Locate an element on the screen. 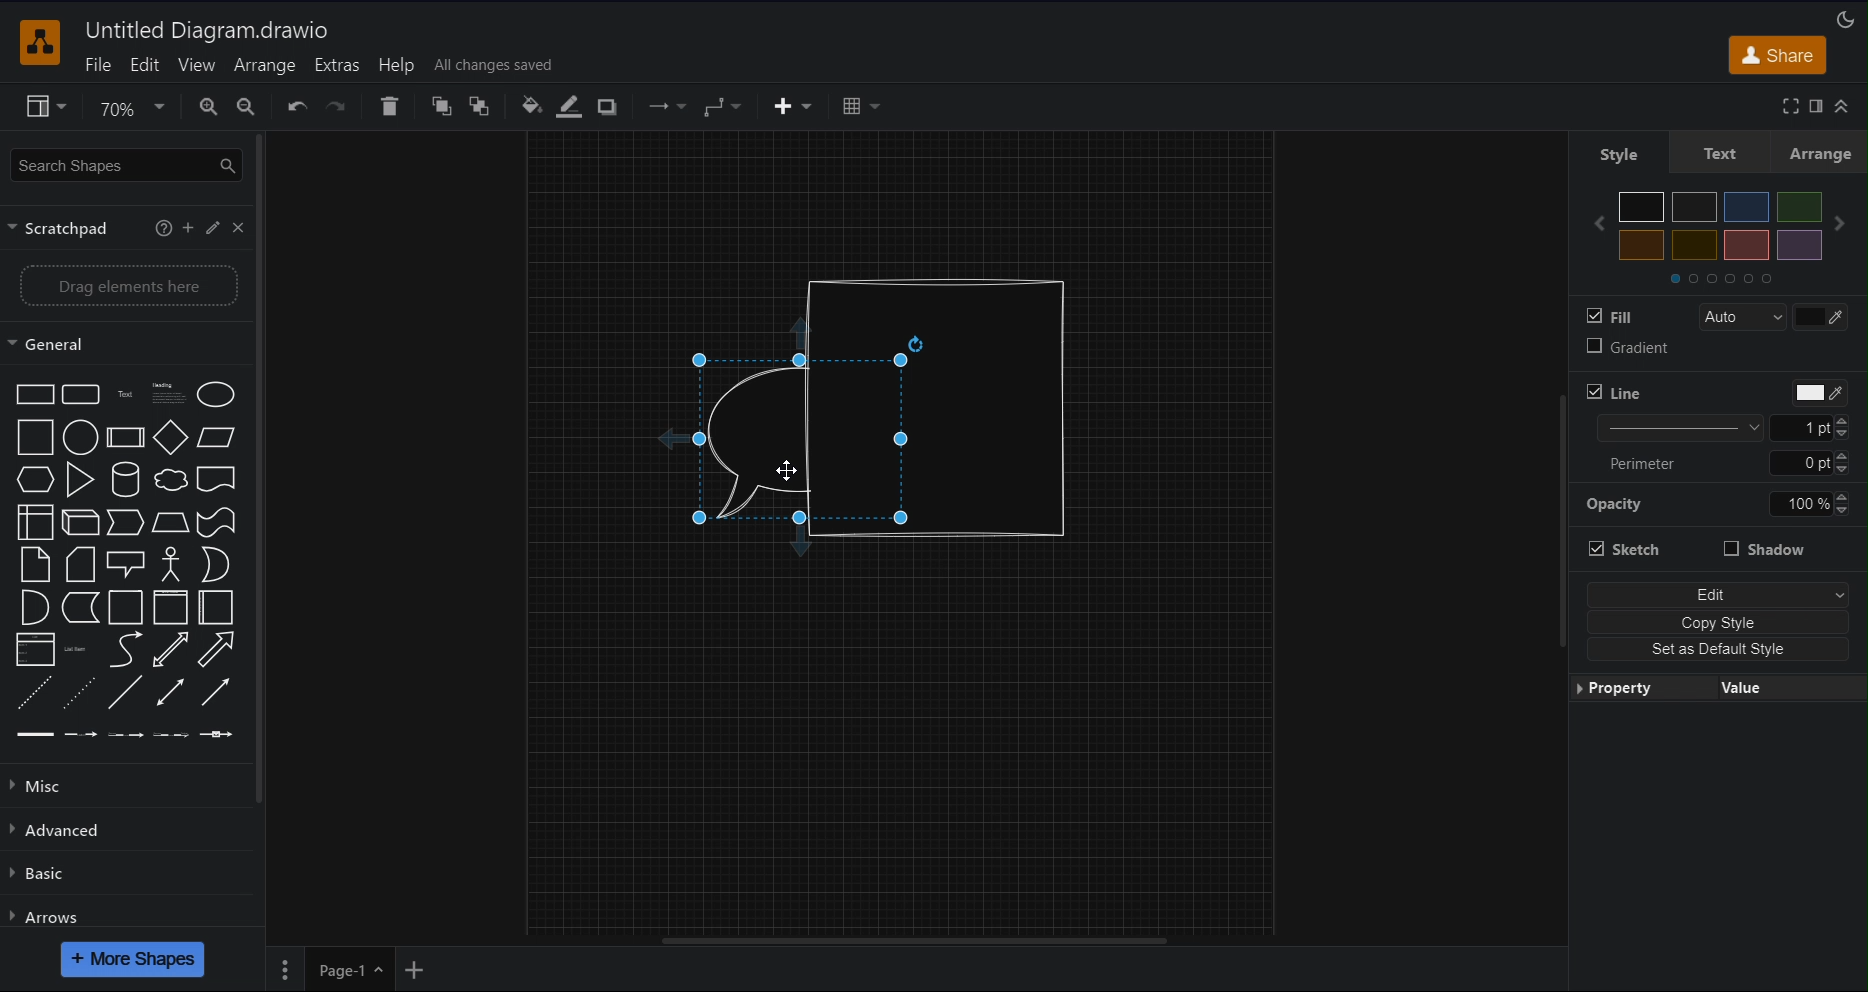 This screenshot has width=1868, height=992. Parallelogram is located at coordinates (216, 437).